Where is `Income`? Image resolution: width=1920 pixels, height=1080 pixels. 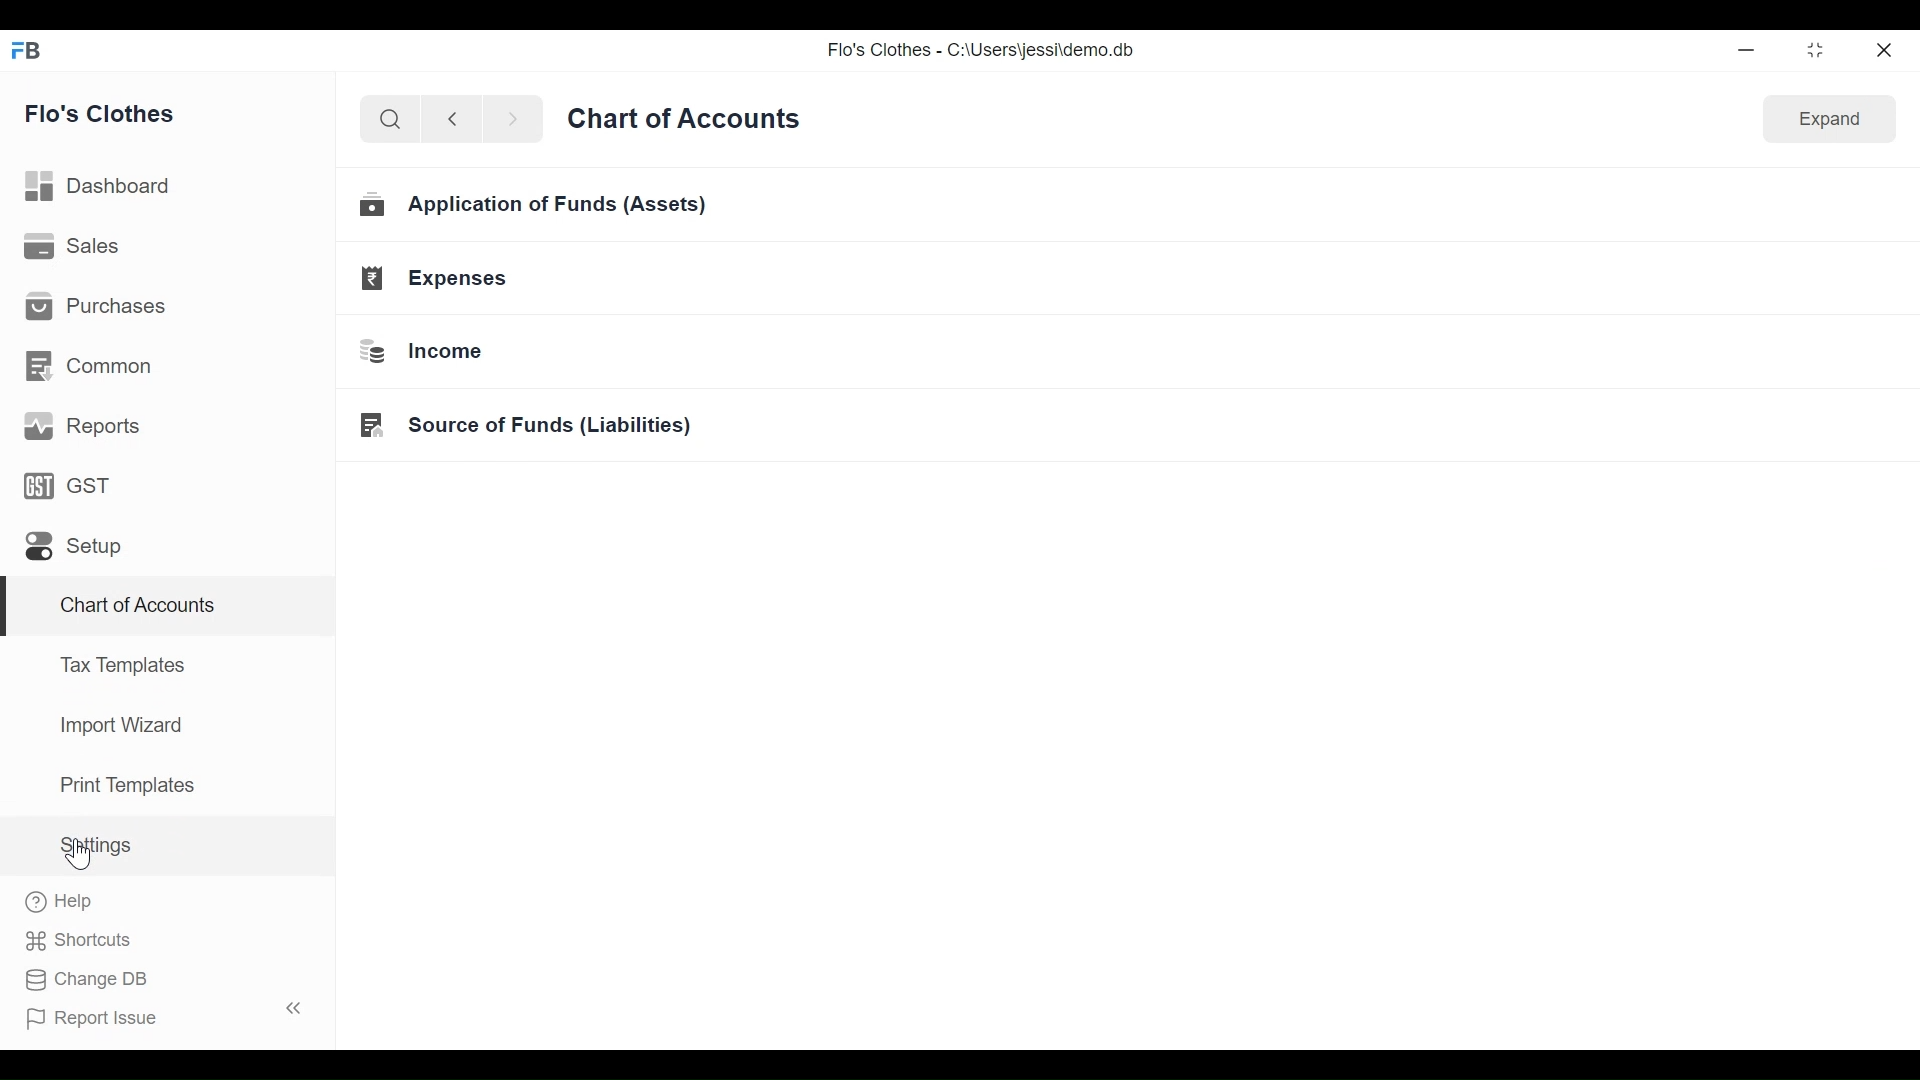 Income is located at coordinates (433, 353).